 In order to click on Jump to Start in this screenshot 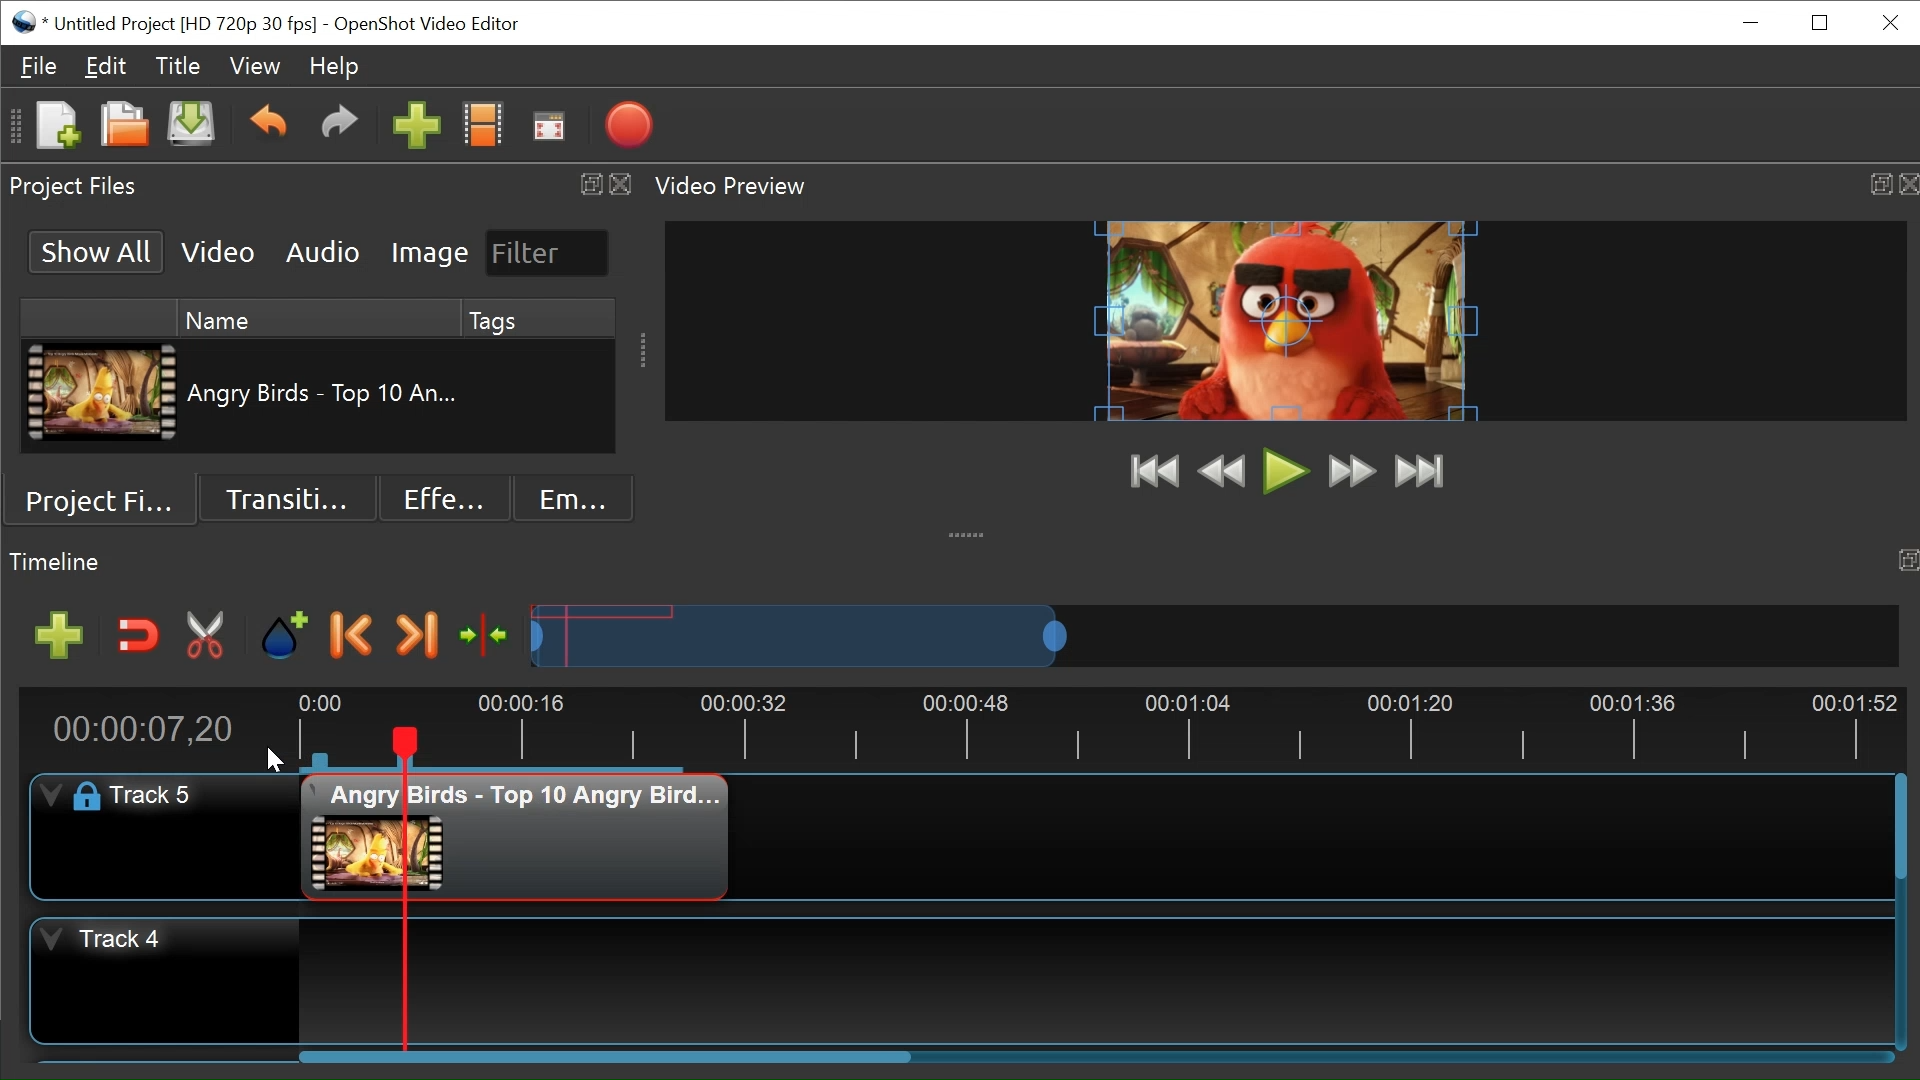, I will do `click(1154, 472)`.